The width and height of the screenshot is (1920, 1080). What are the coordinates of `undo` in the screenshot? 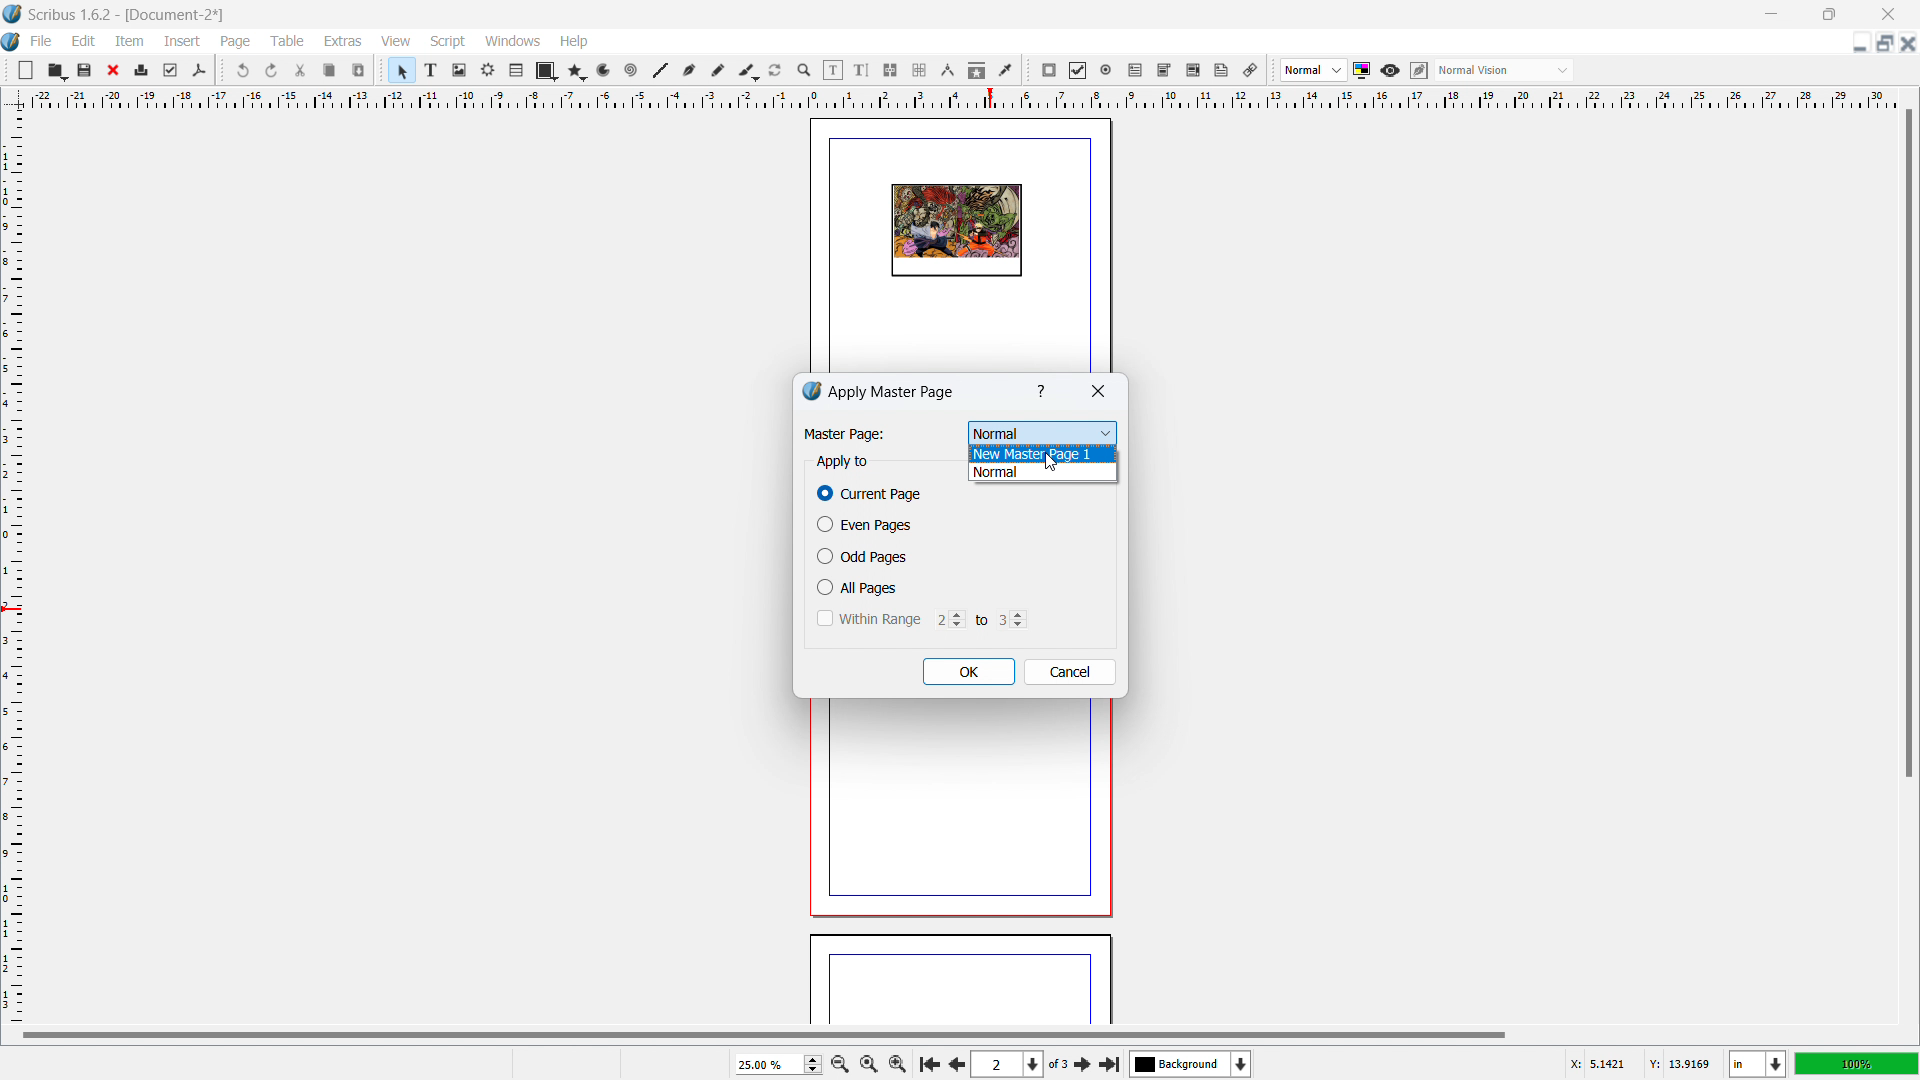 It's located at (245, 70).